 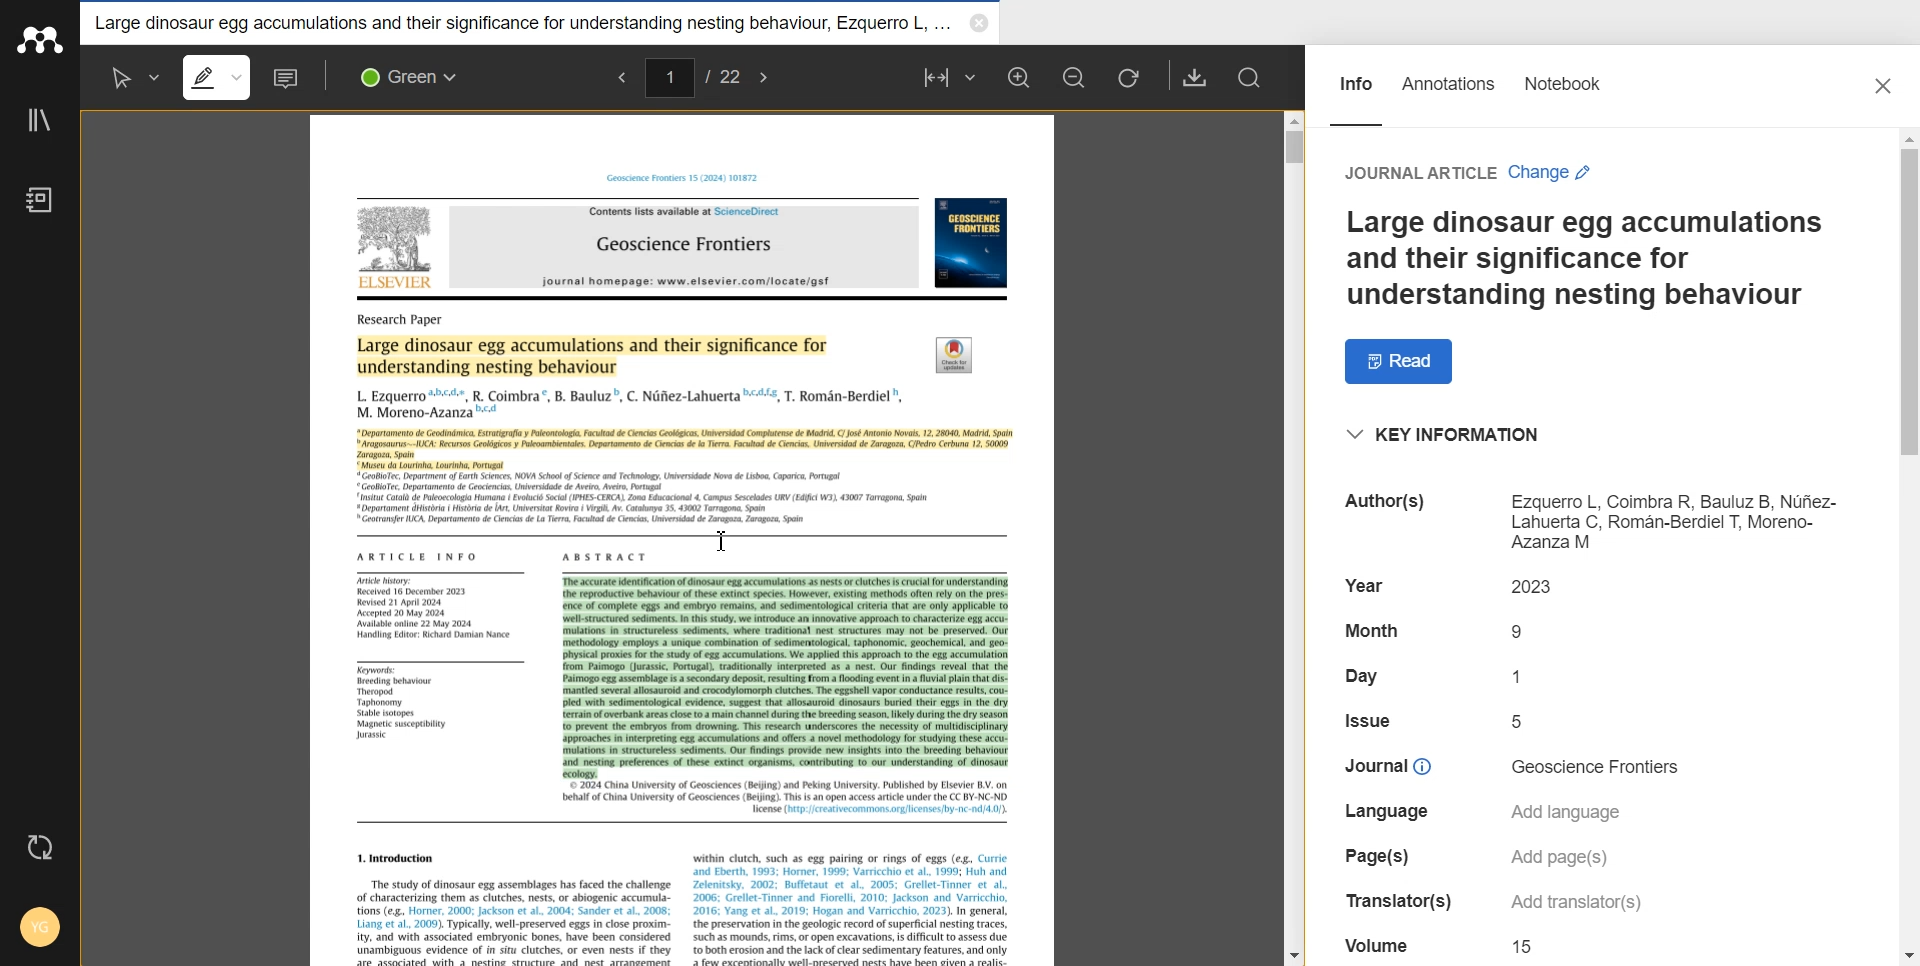 I want to click on text, so click(x=1389, y=506).